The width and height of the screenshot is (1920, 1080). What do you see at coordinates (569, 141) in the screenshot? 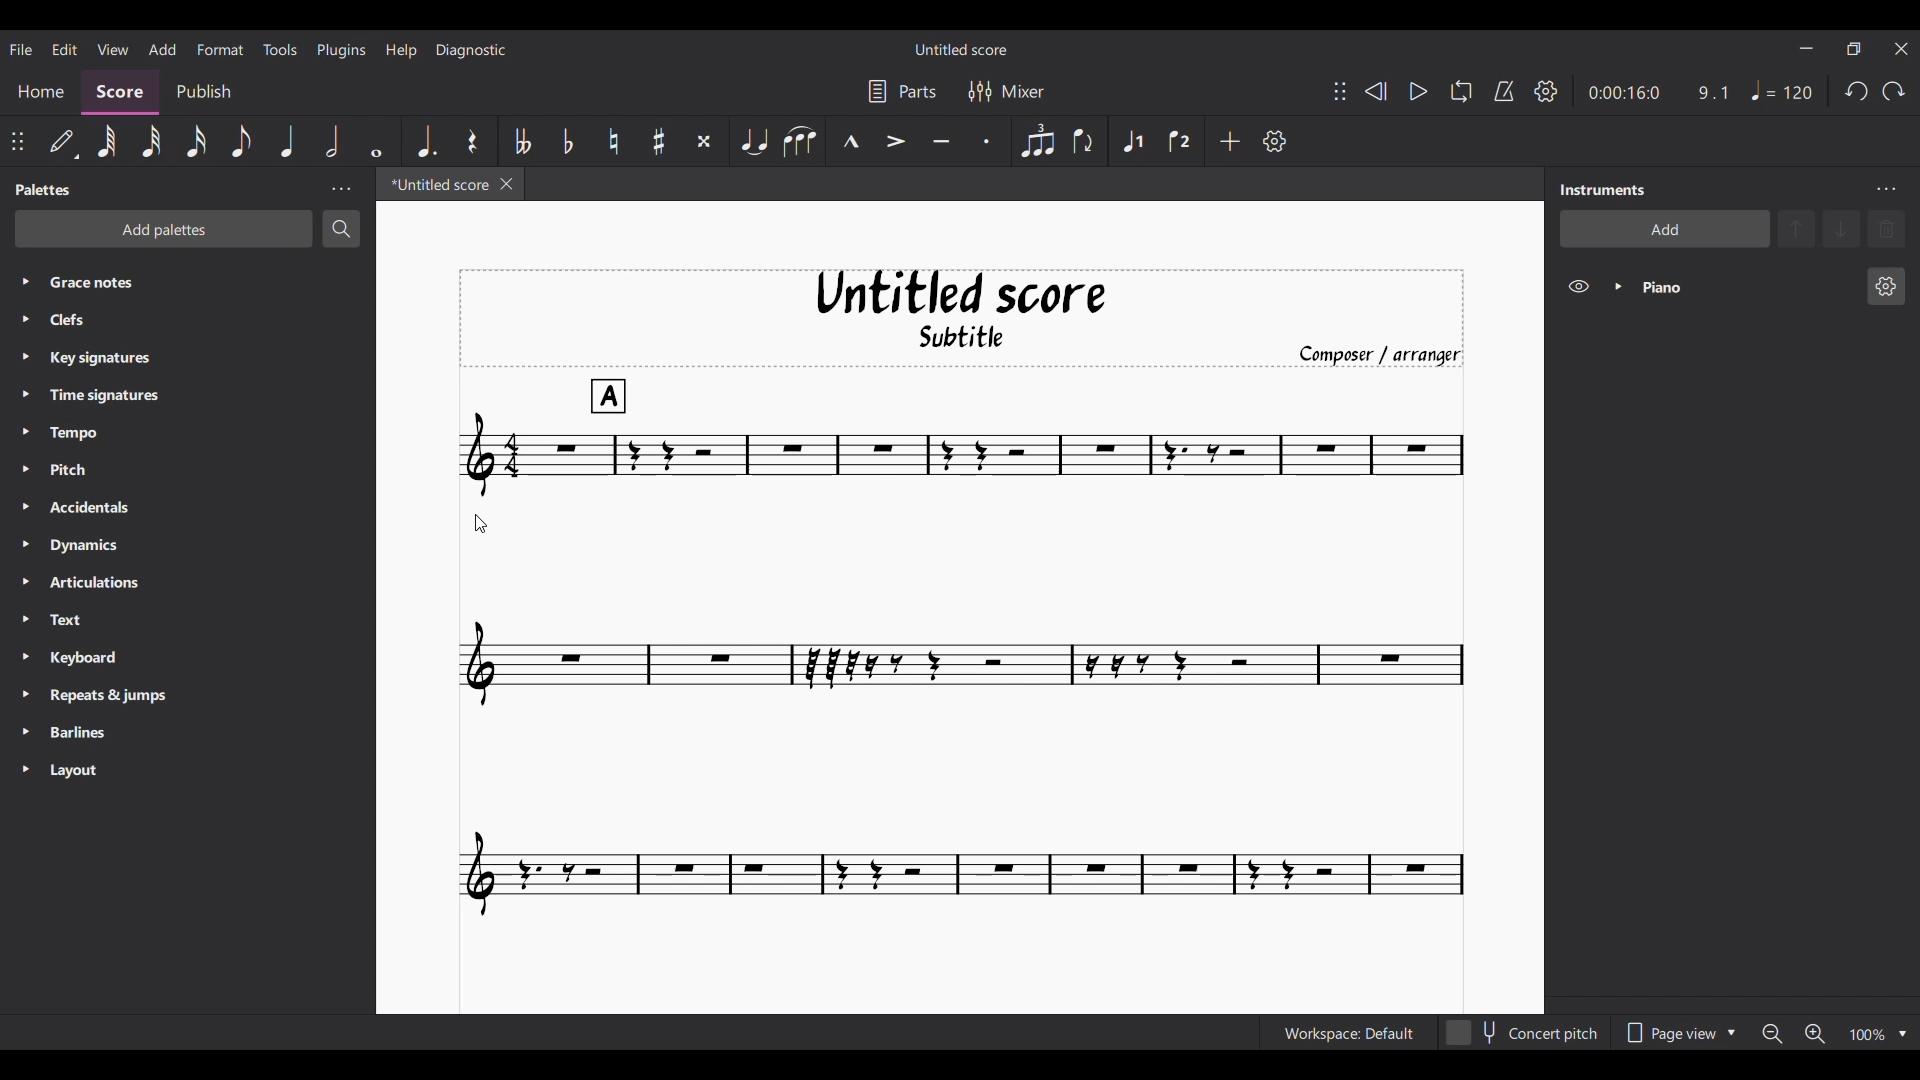
I see `Toggle flat` at bounding box center [569, 141].